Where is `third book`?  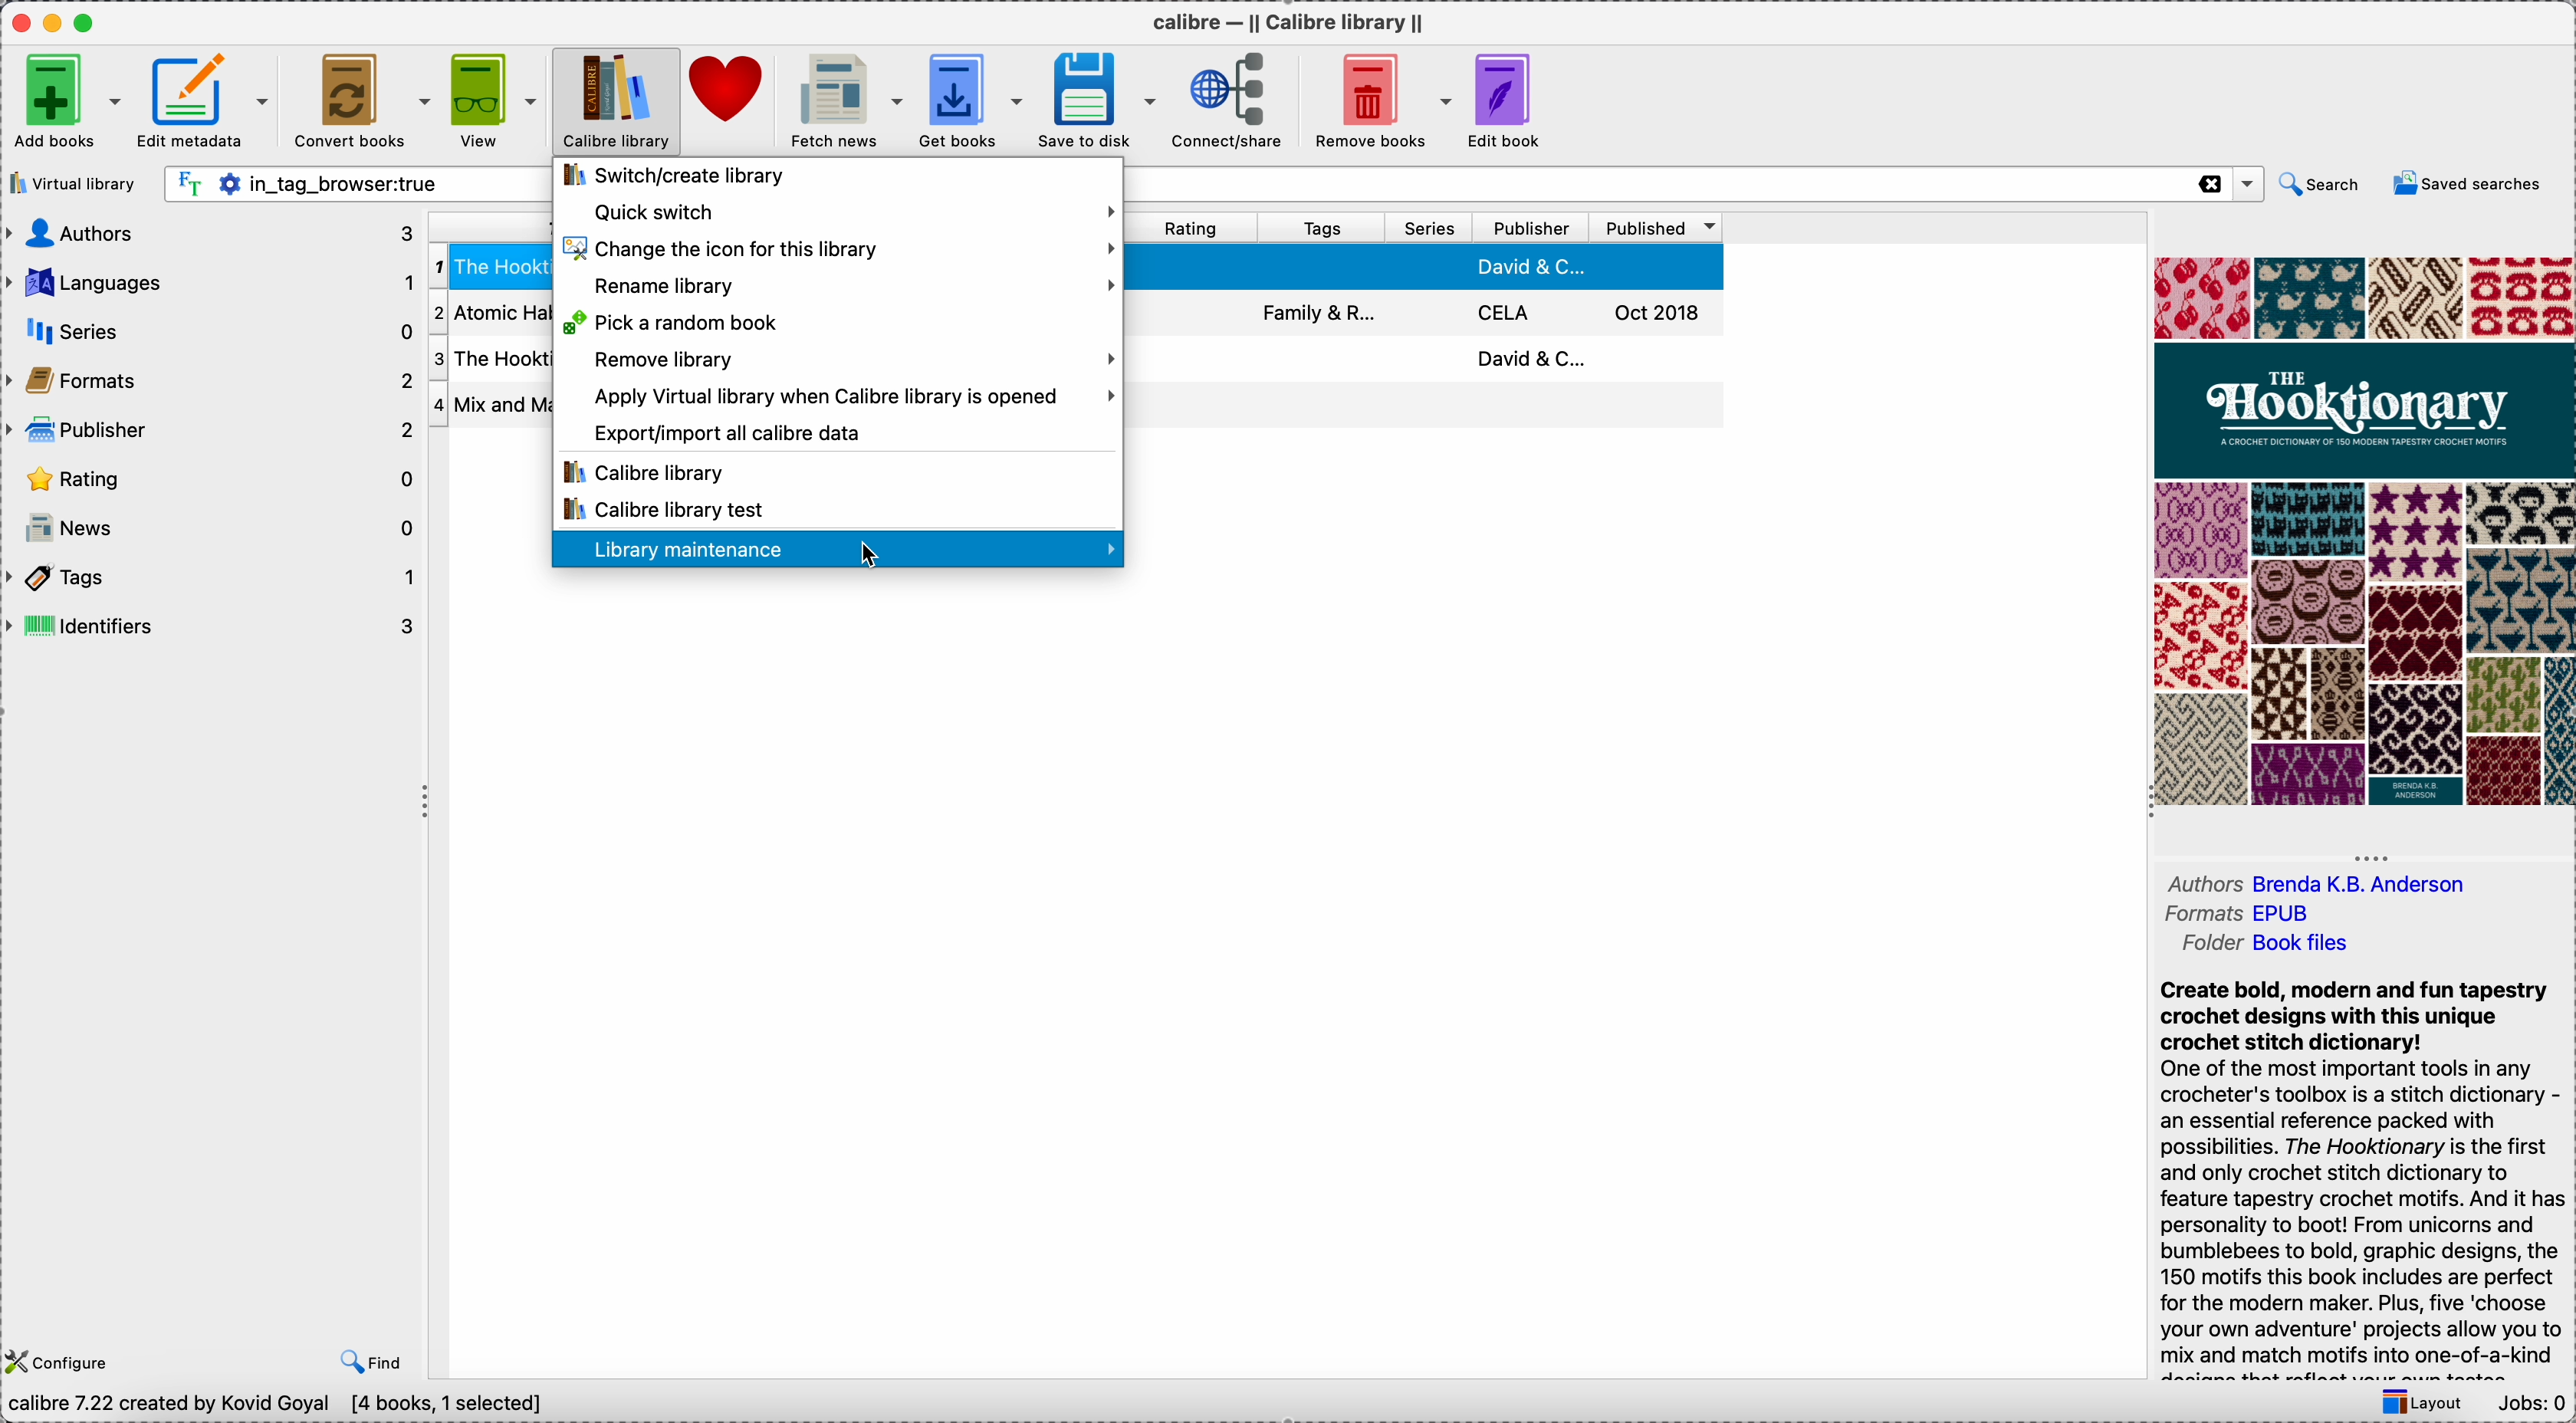 third book is located at coordinates (1433, 363).